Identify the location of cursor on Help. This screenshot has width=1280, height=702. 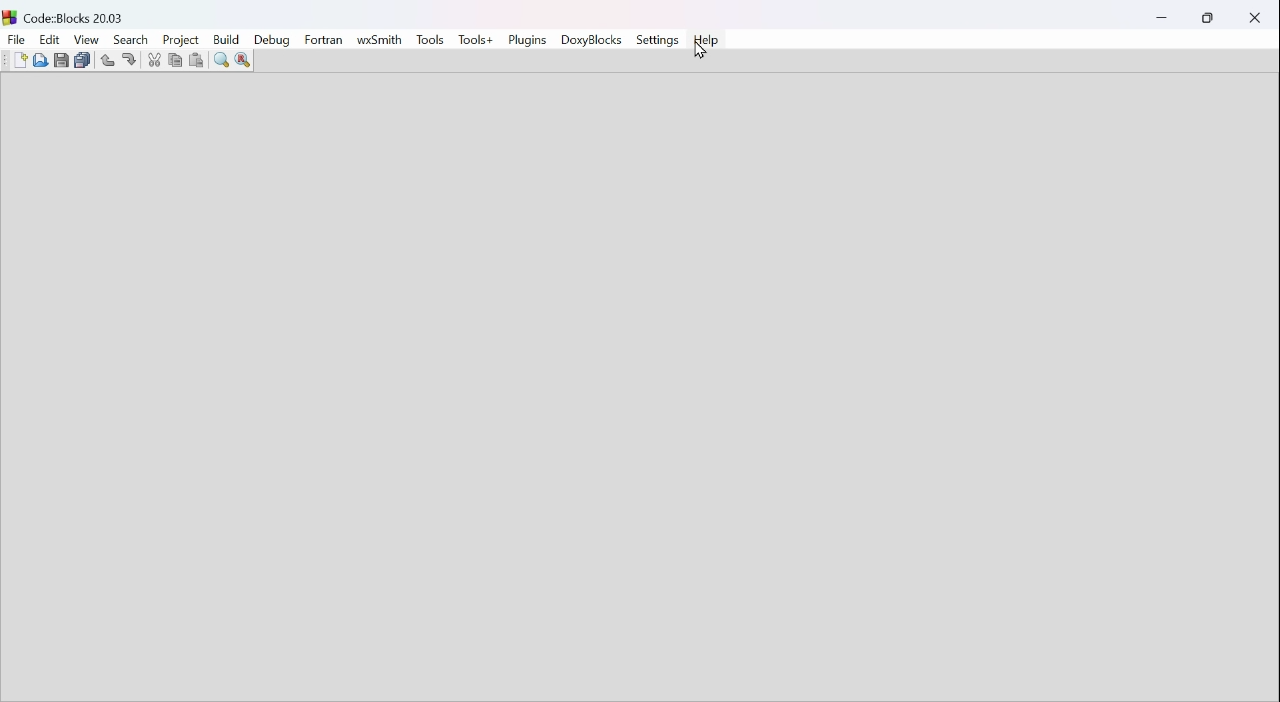
(703, 55).